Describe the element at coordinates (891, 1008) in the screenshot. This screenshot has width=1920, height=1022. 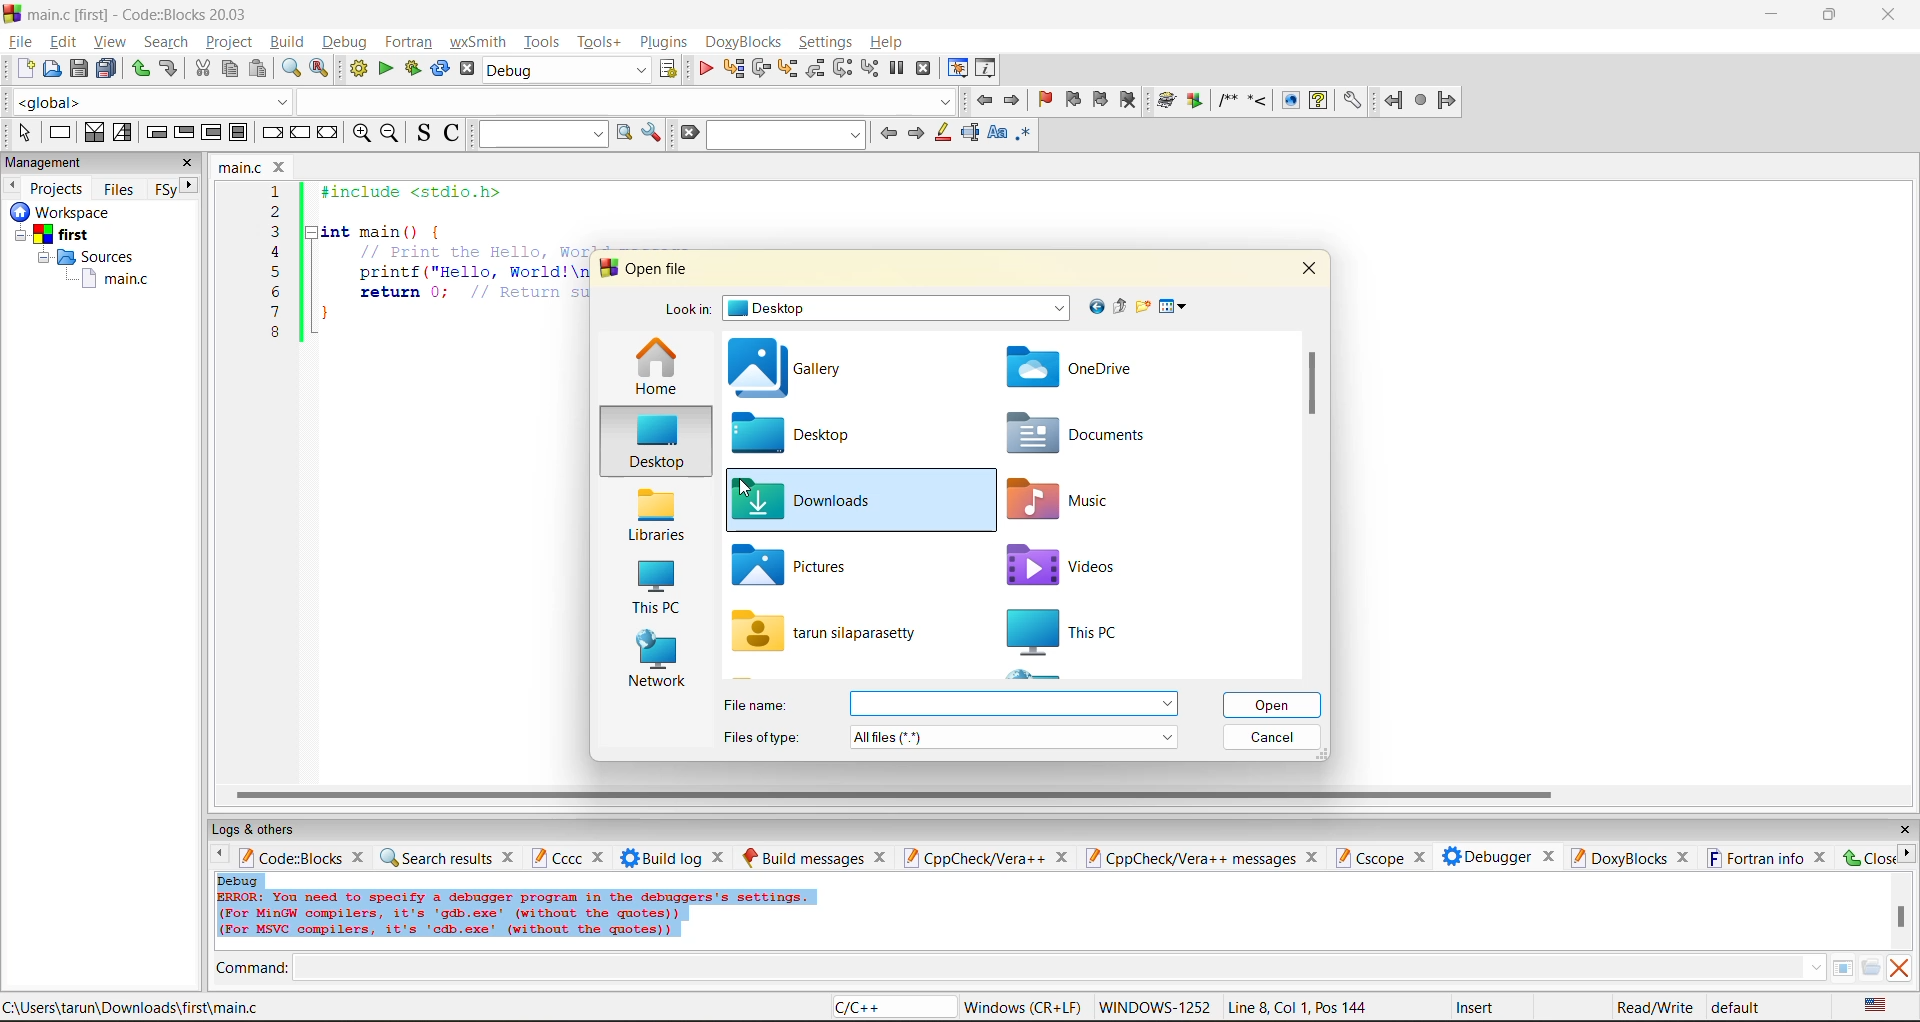
I see `language` at that location.